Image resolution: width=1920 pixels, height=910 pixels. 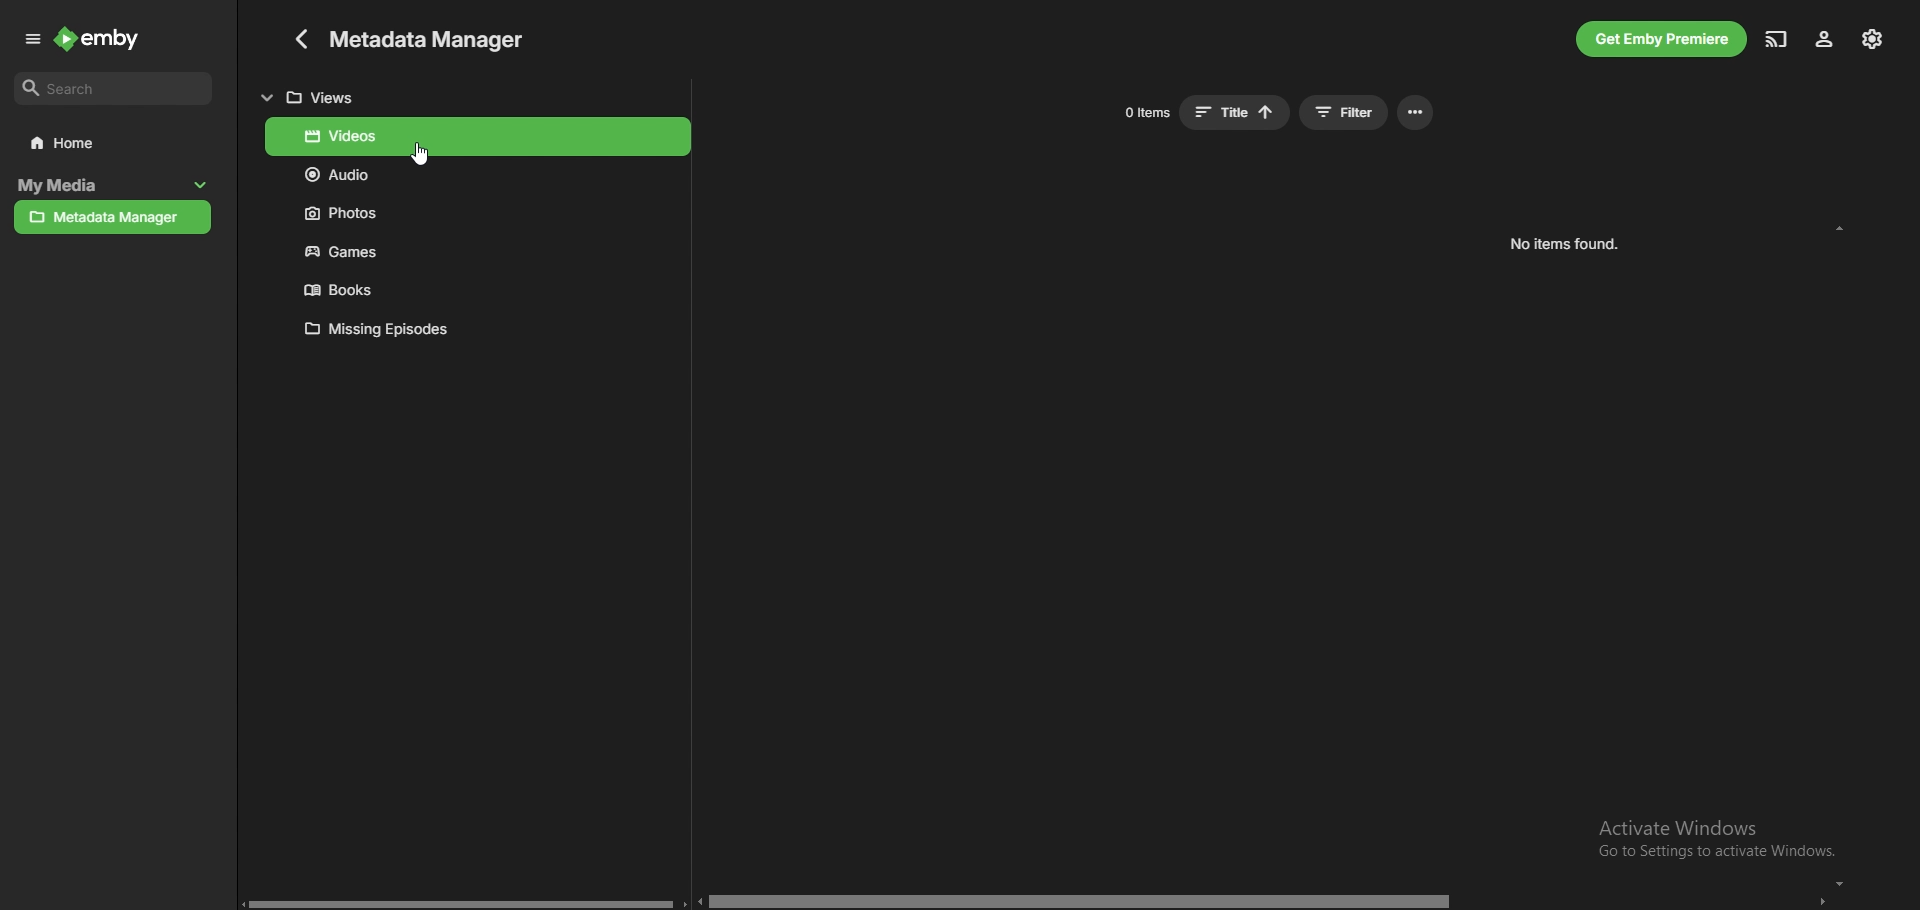 I want to click on no items found, so click(x=1562, y=243).